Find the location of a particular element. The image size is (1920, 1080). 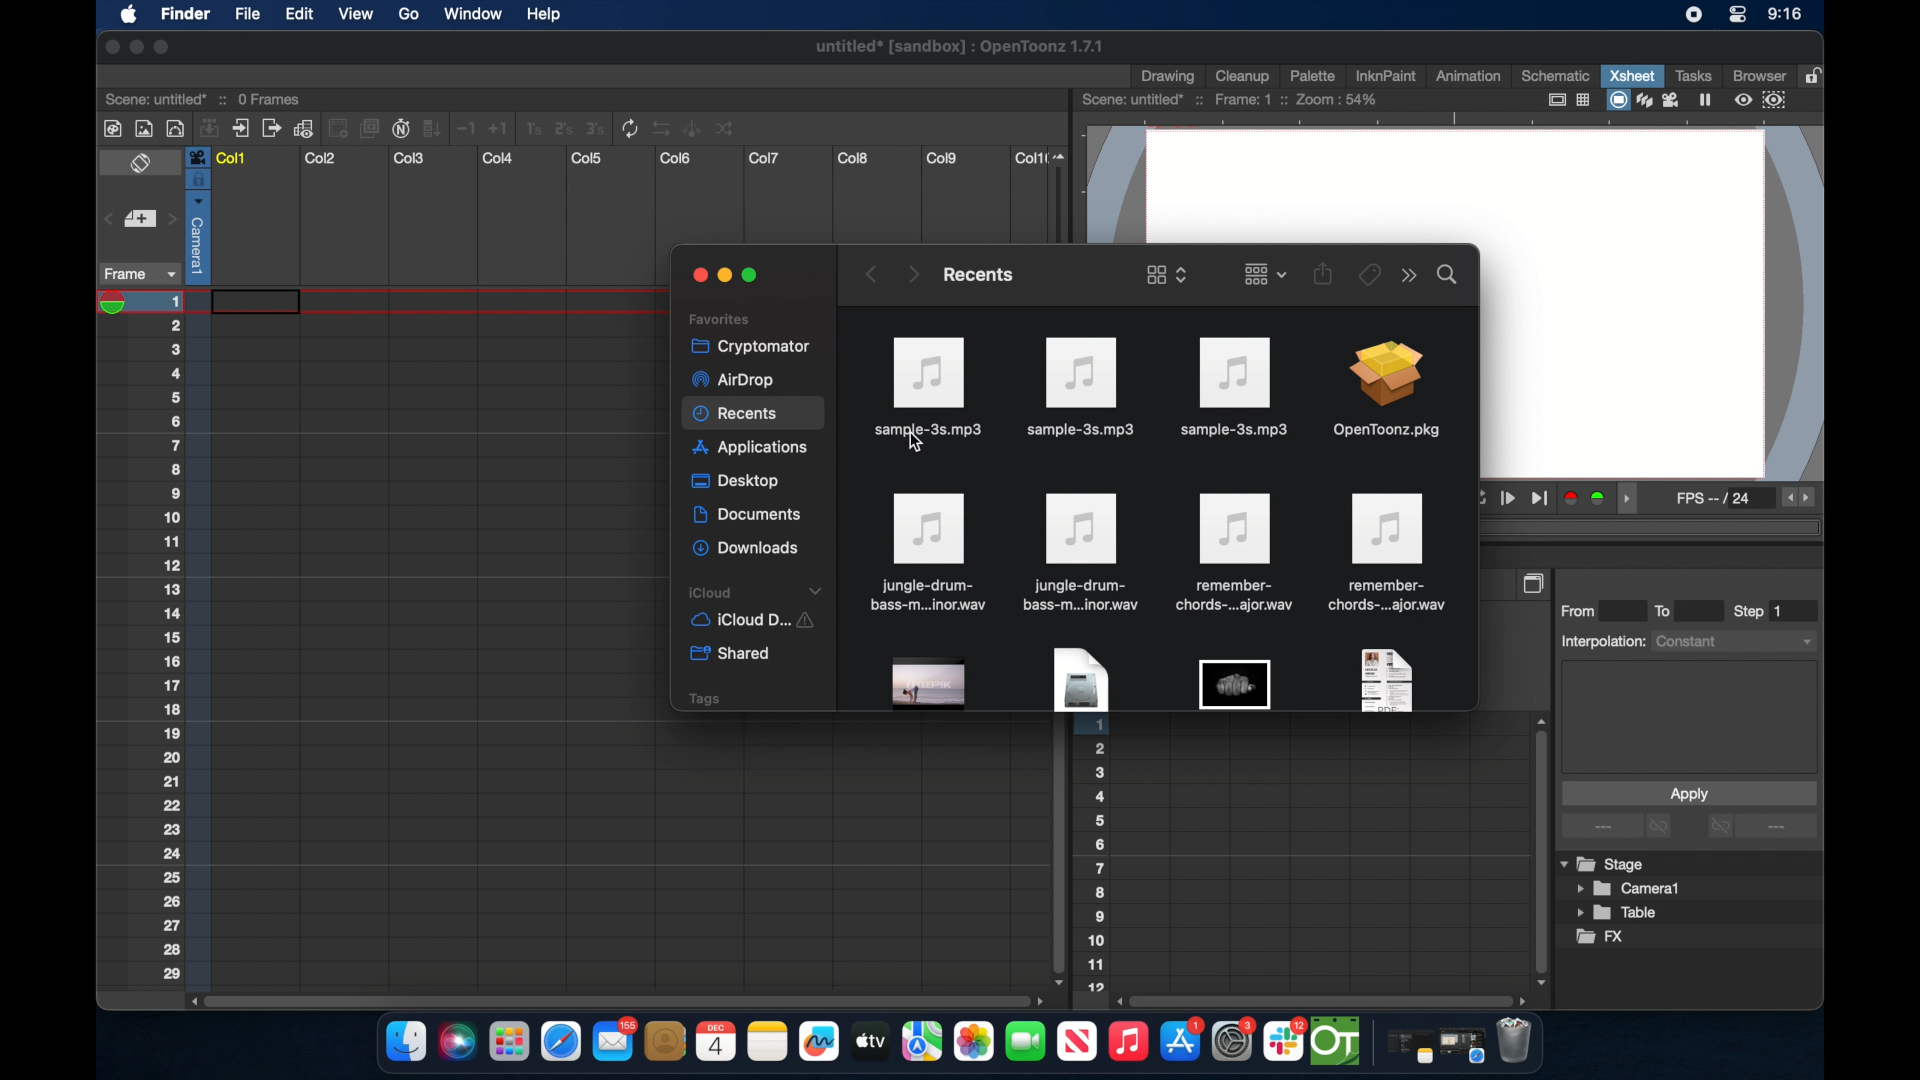

maximize is located at coordinates (754, 276).